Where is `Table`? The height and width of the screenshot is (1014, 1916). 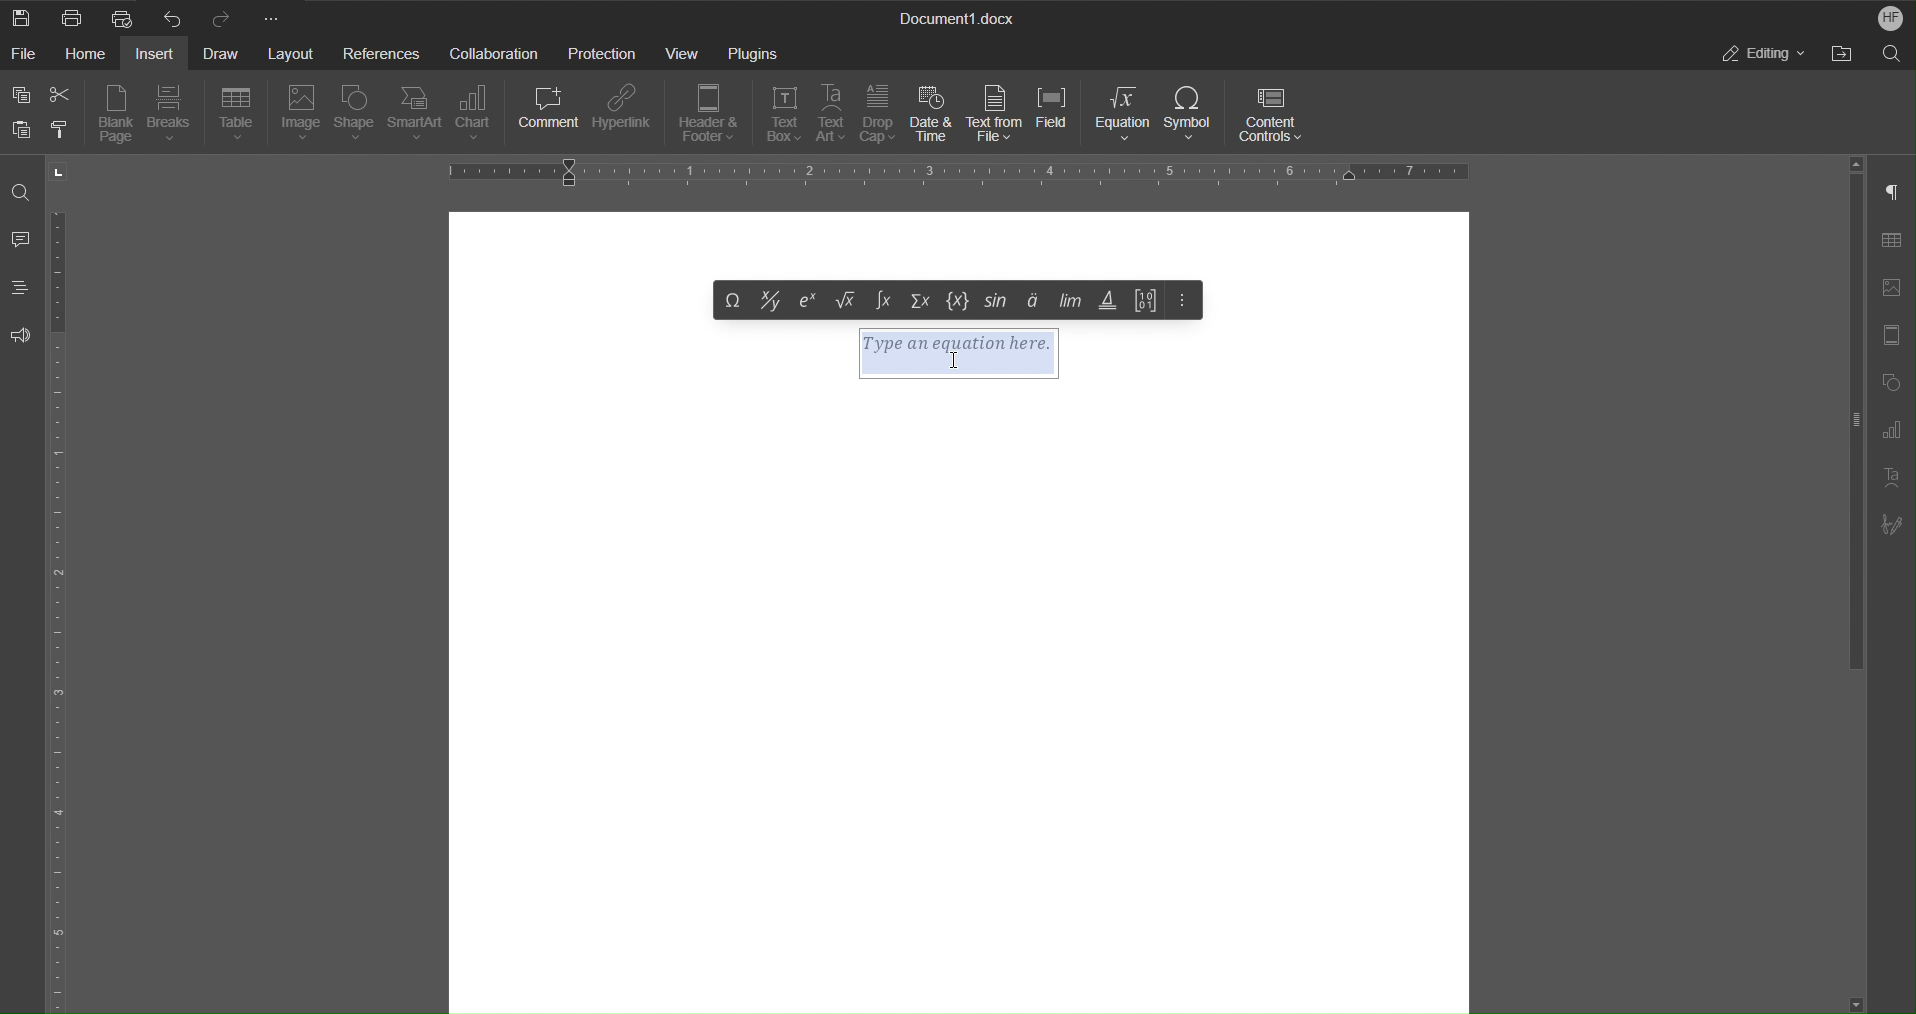
Table is located at coordinates (1891, 243).